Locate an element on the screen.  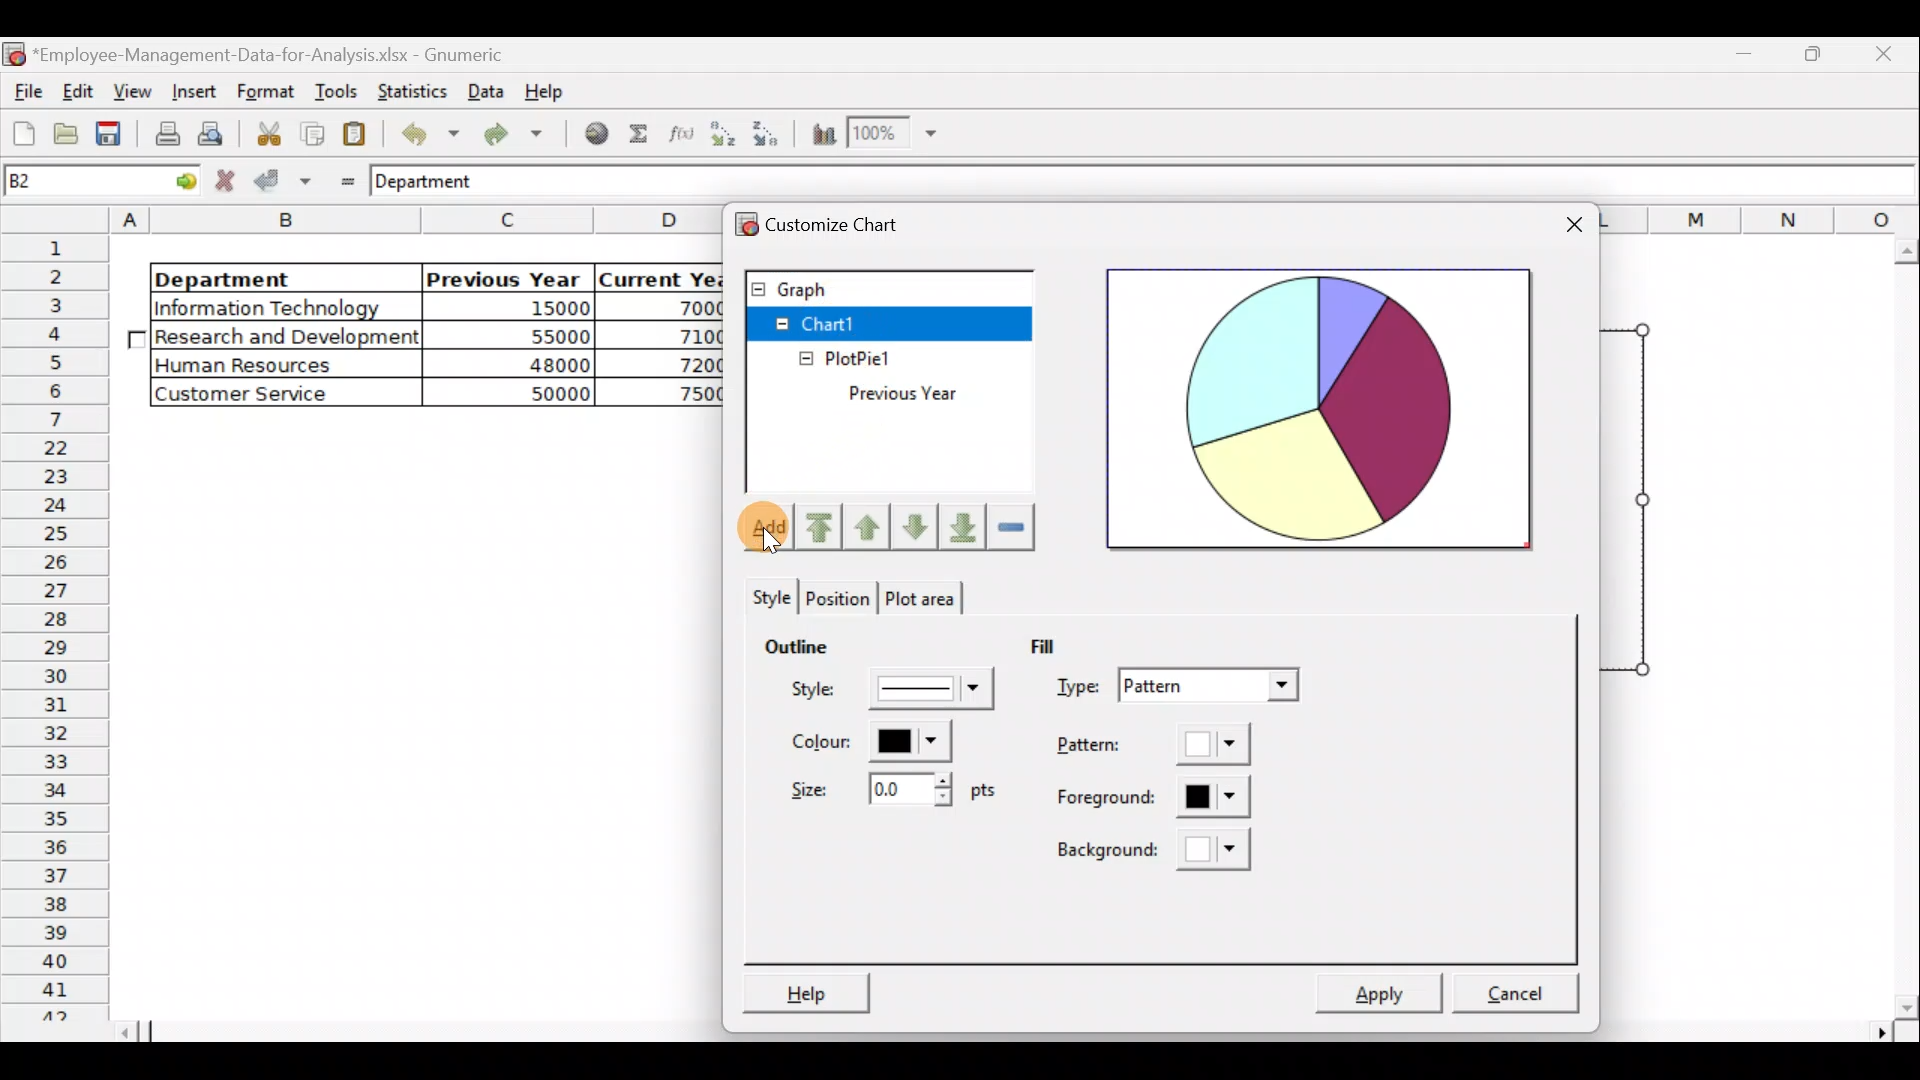
Cut the selection is located at coordinates (268, 131).